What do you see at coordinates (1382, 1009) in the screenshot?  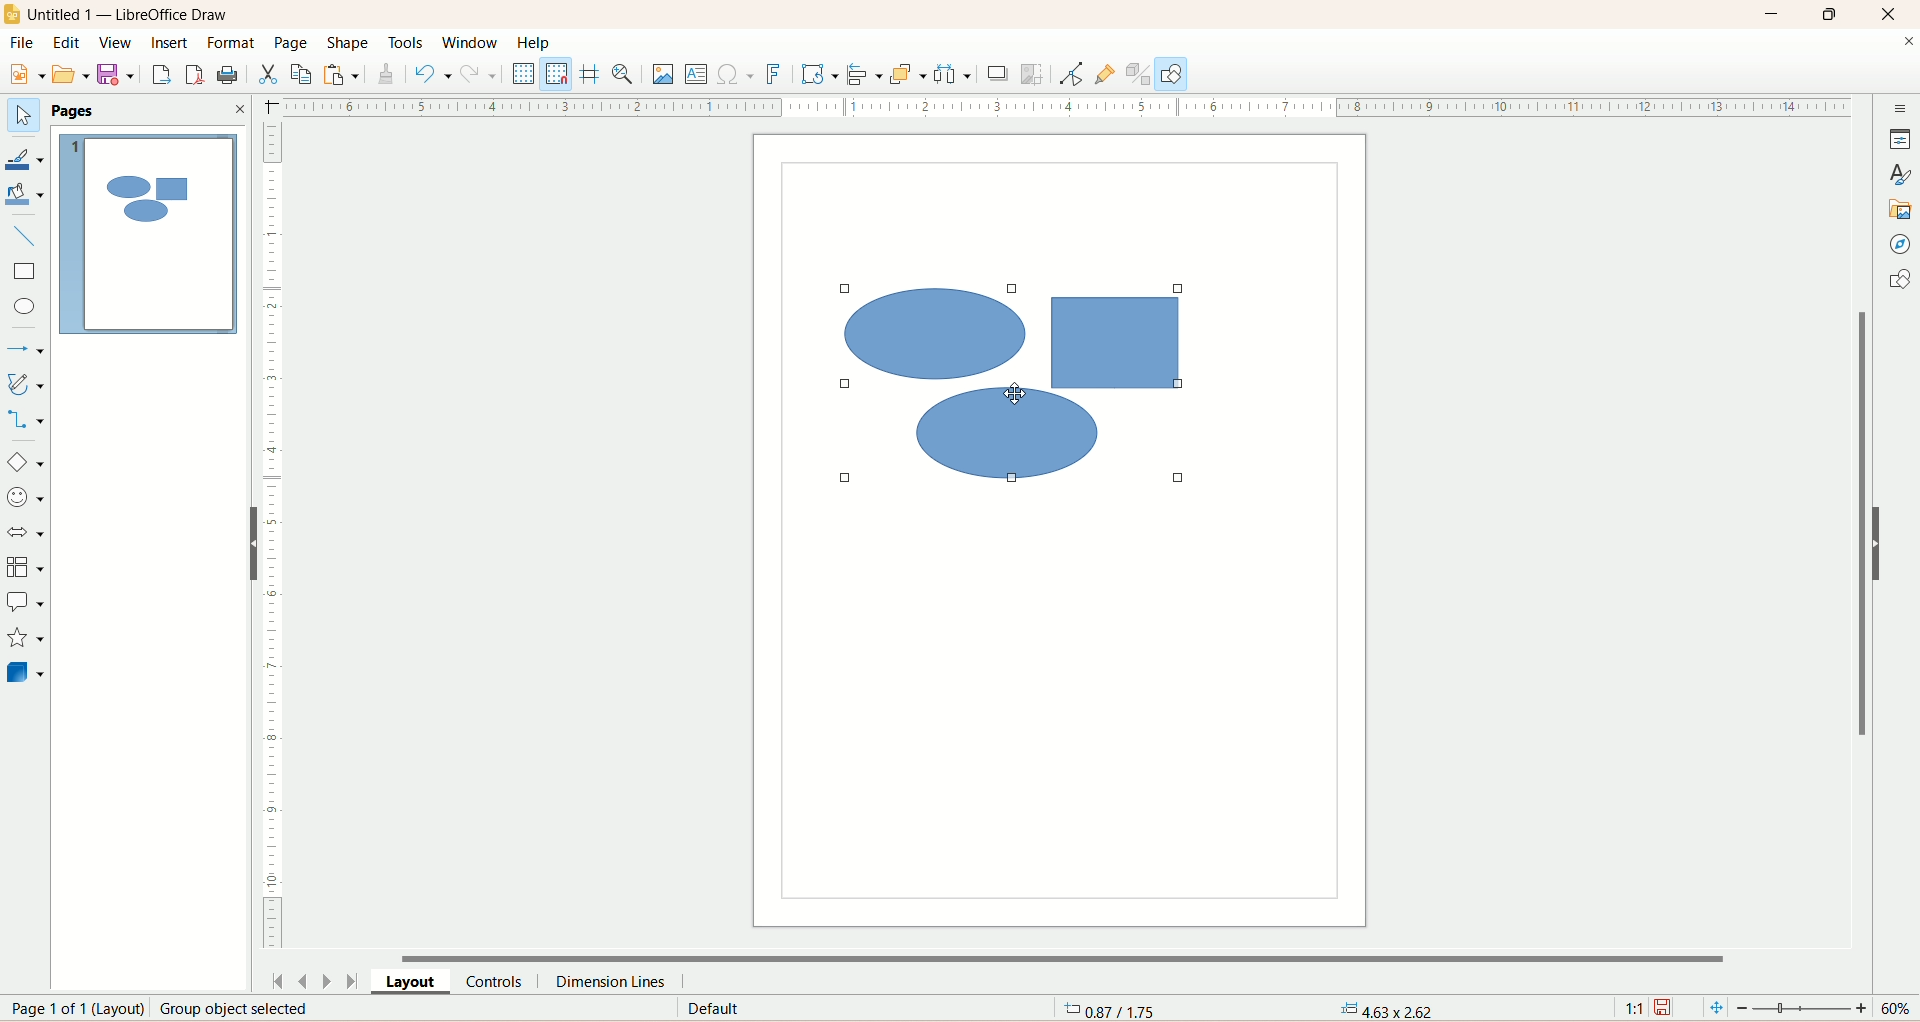 I see `anchor point` at bounding box center [1382, 1009].